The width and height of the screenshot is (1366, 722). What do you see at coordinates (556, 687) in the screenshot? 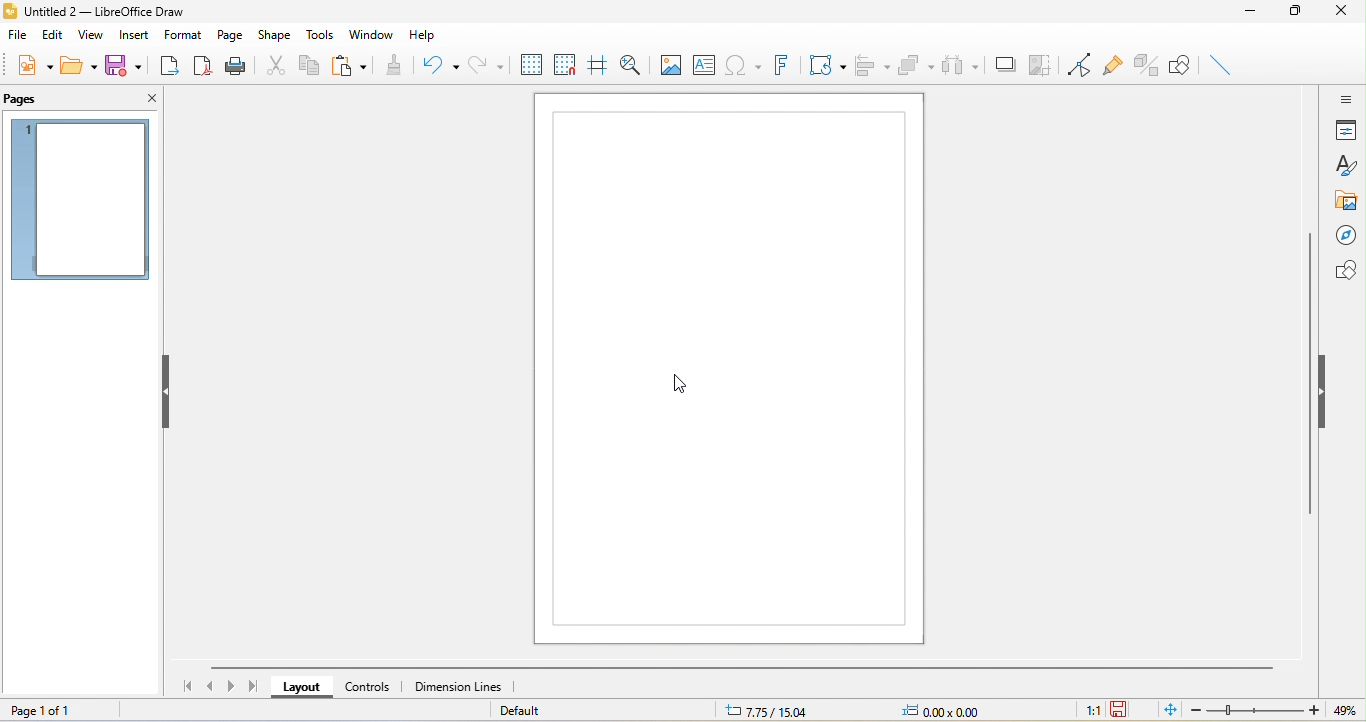
I see `layer` at bounding box center [556, 687].